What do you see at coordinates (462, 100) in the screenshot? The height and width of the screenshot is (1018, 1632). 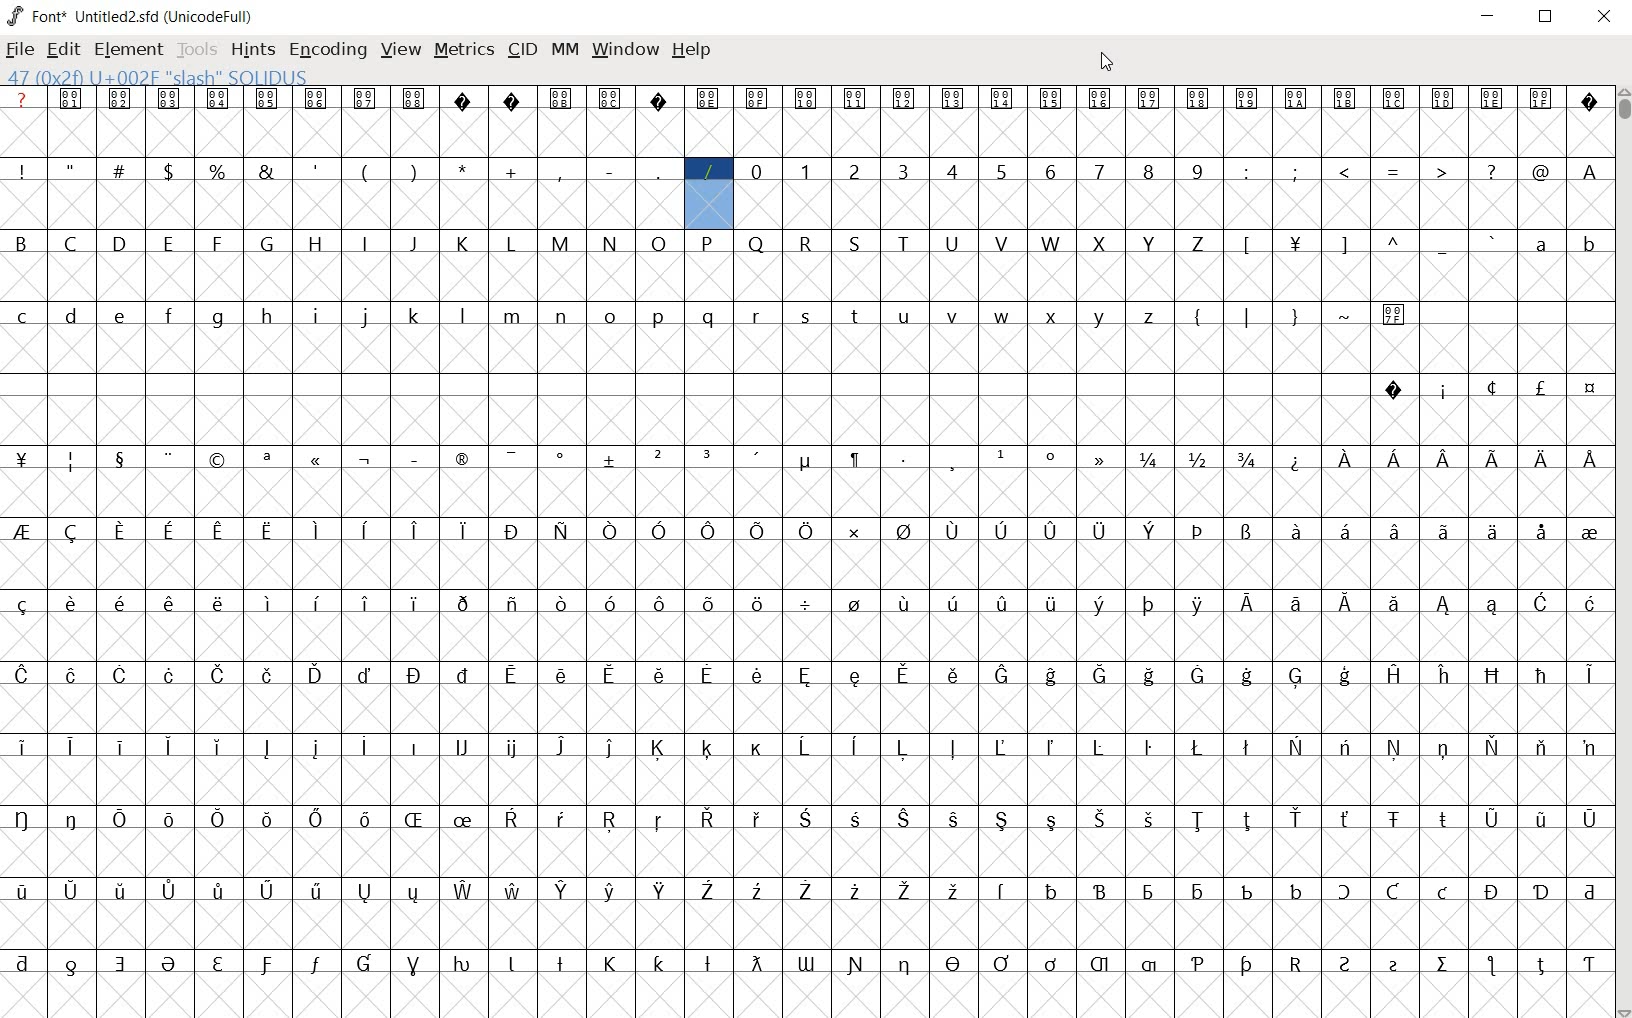 I see `glyph` at bounding box center [462, 100].